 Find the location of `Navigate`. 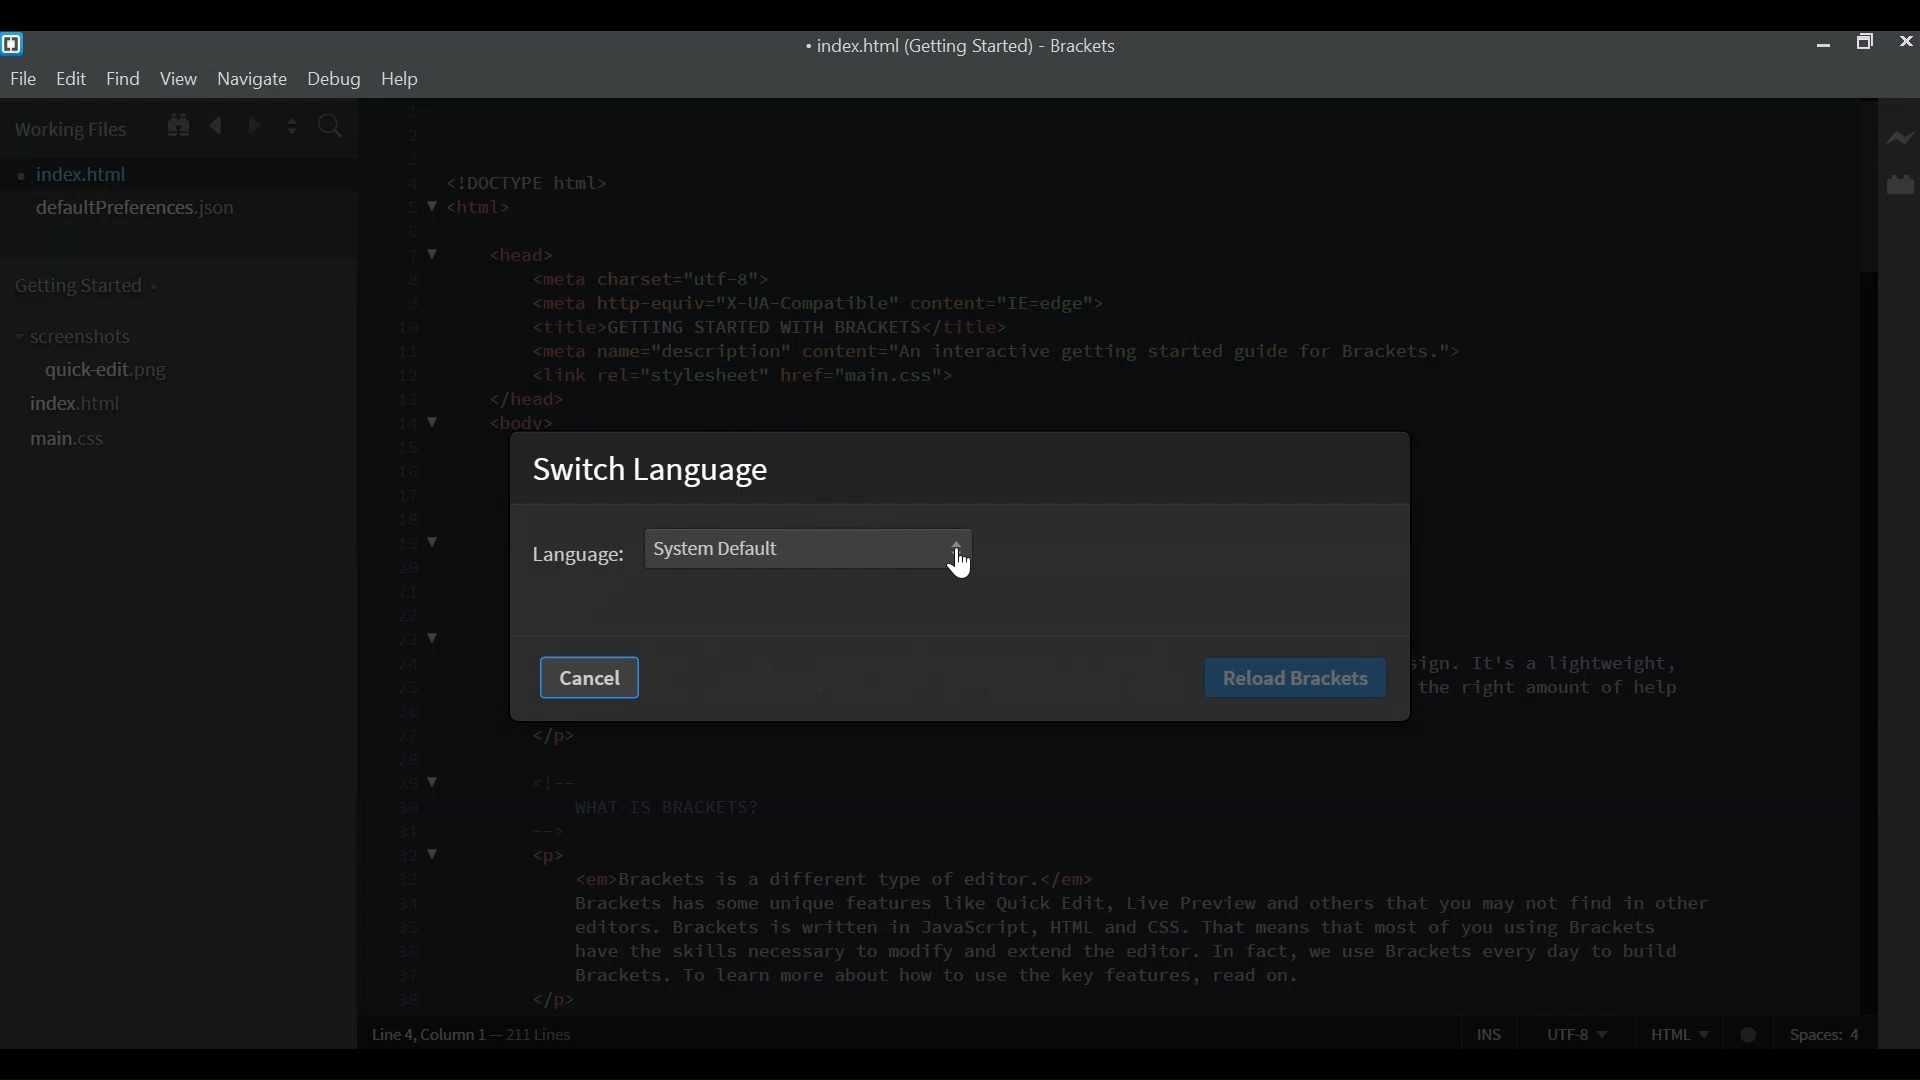

Navigate is located at coordinates (251, 78).